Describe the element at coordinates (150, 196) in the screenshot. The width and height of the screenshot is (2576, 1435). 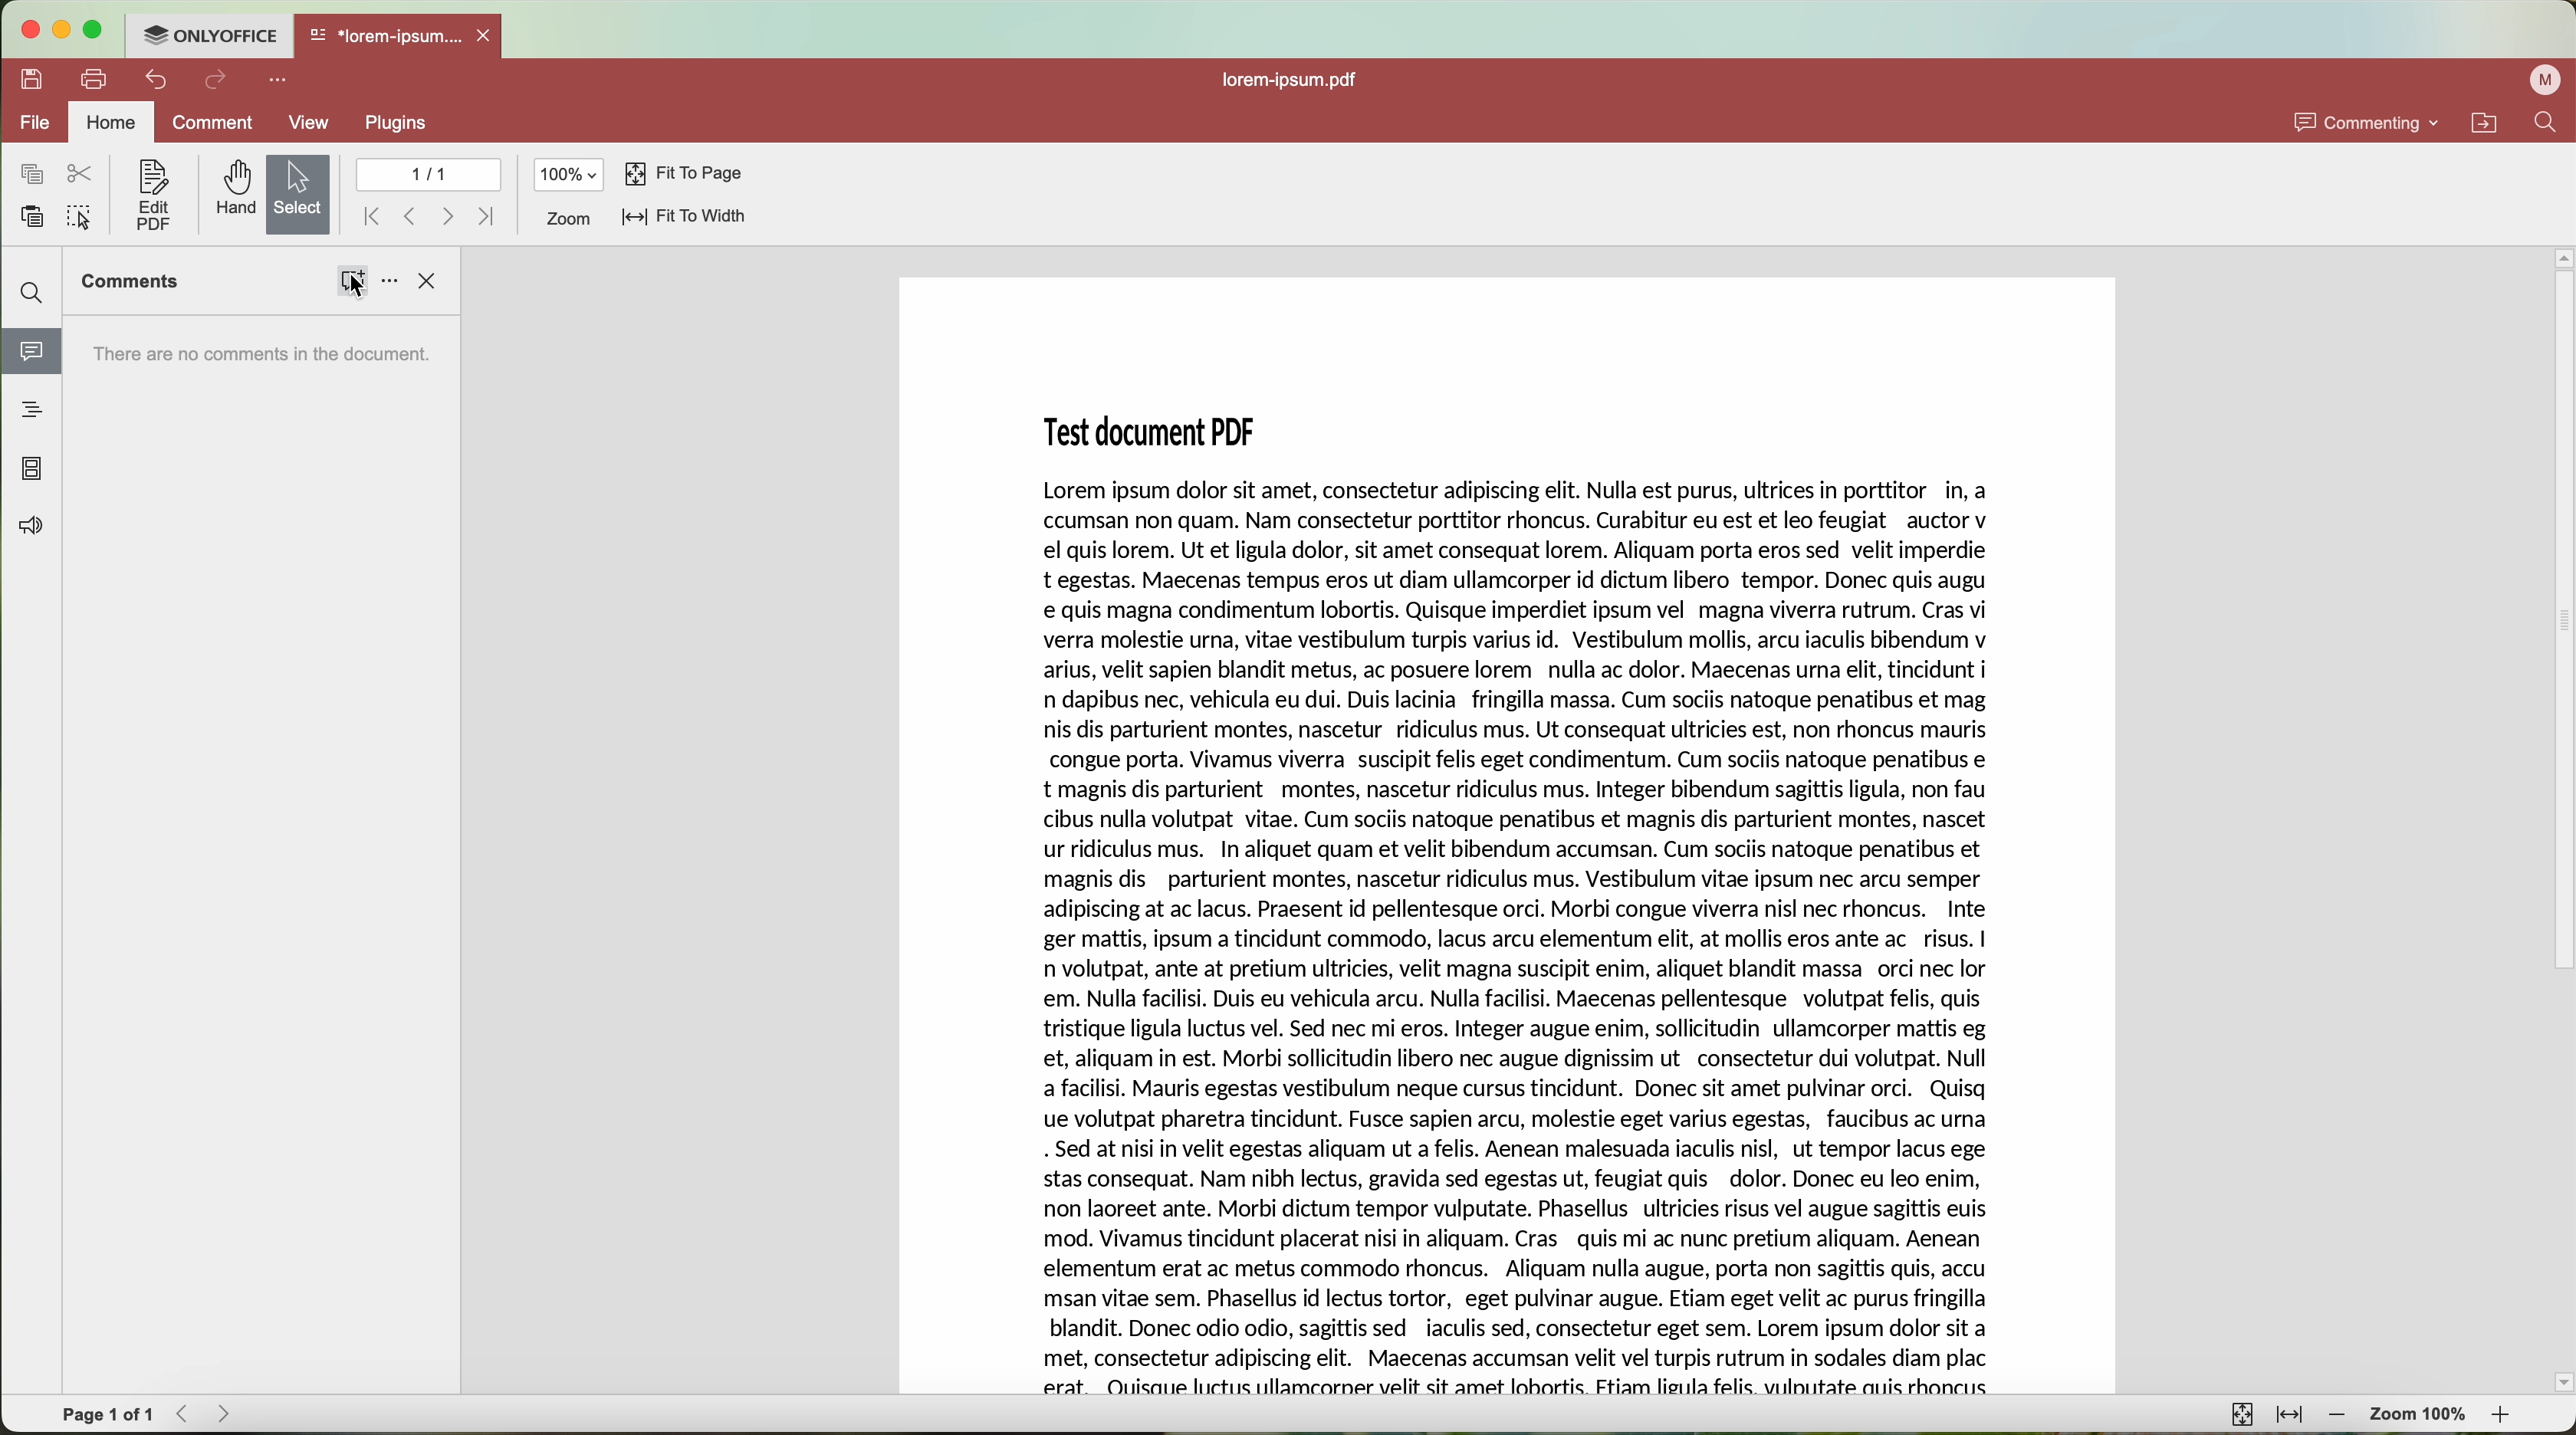
I see `edit PDF` at that location.